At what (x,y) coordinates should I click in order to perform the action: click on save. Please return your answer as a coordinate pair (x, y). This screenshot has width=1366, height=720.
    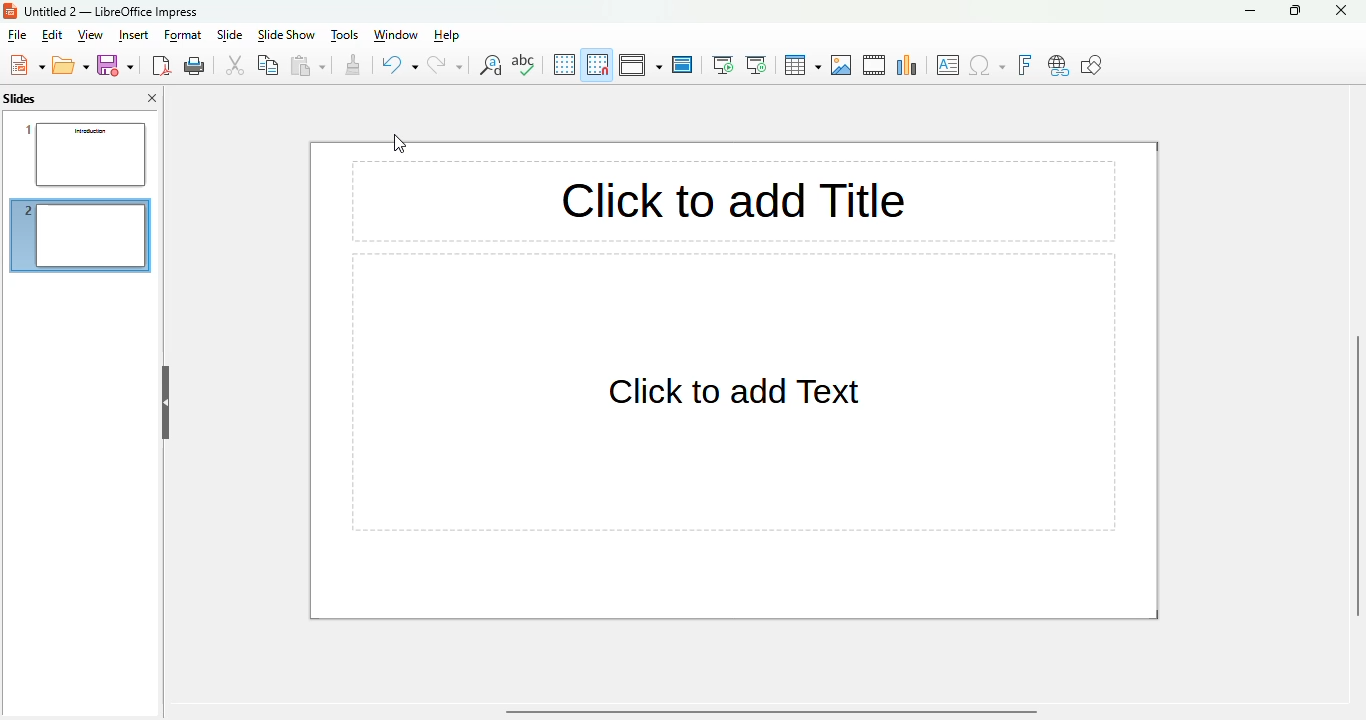
    Looking at the image, I should click on (115, 65).